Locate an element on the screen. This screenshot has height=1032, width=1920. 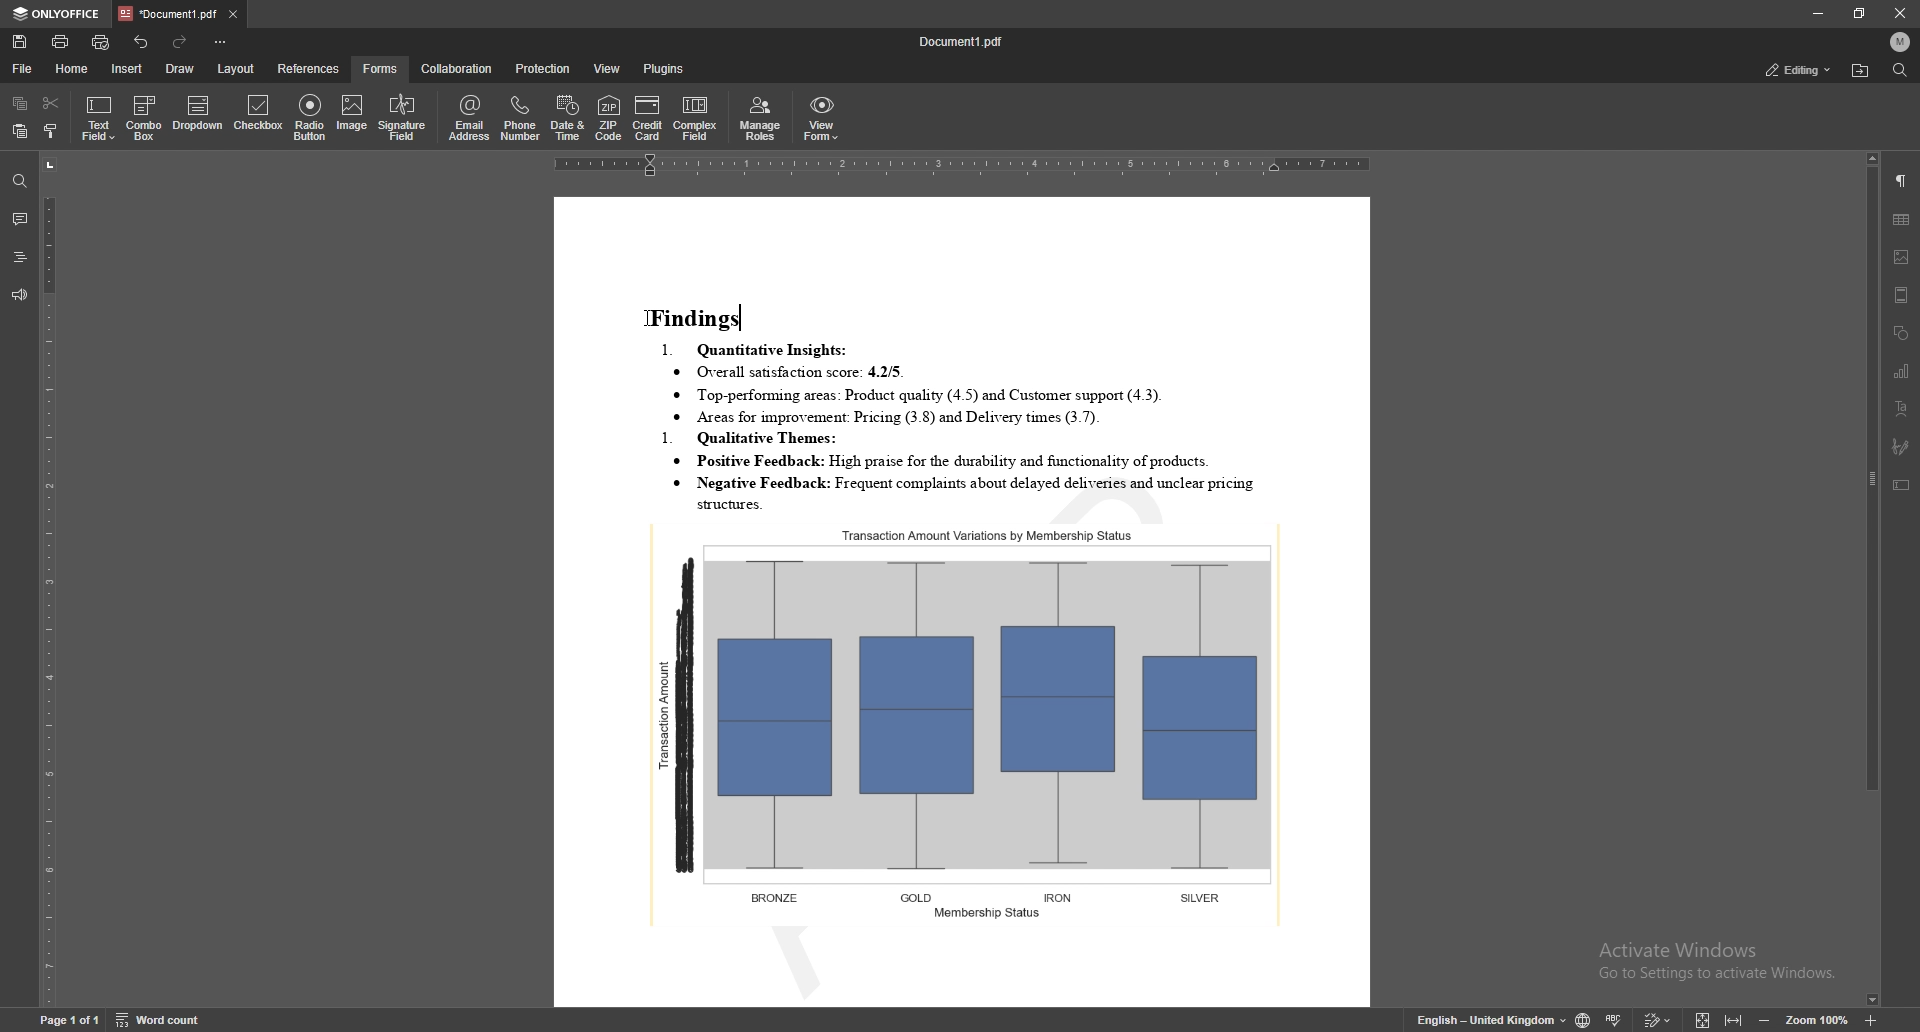
credit card is located at coordinates (649, 118).